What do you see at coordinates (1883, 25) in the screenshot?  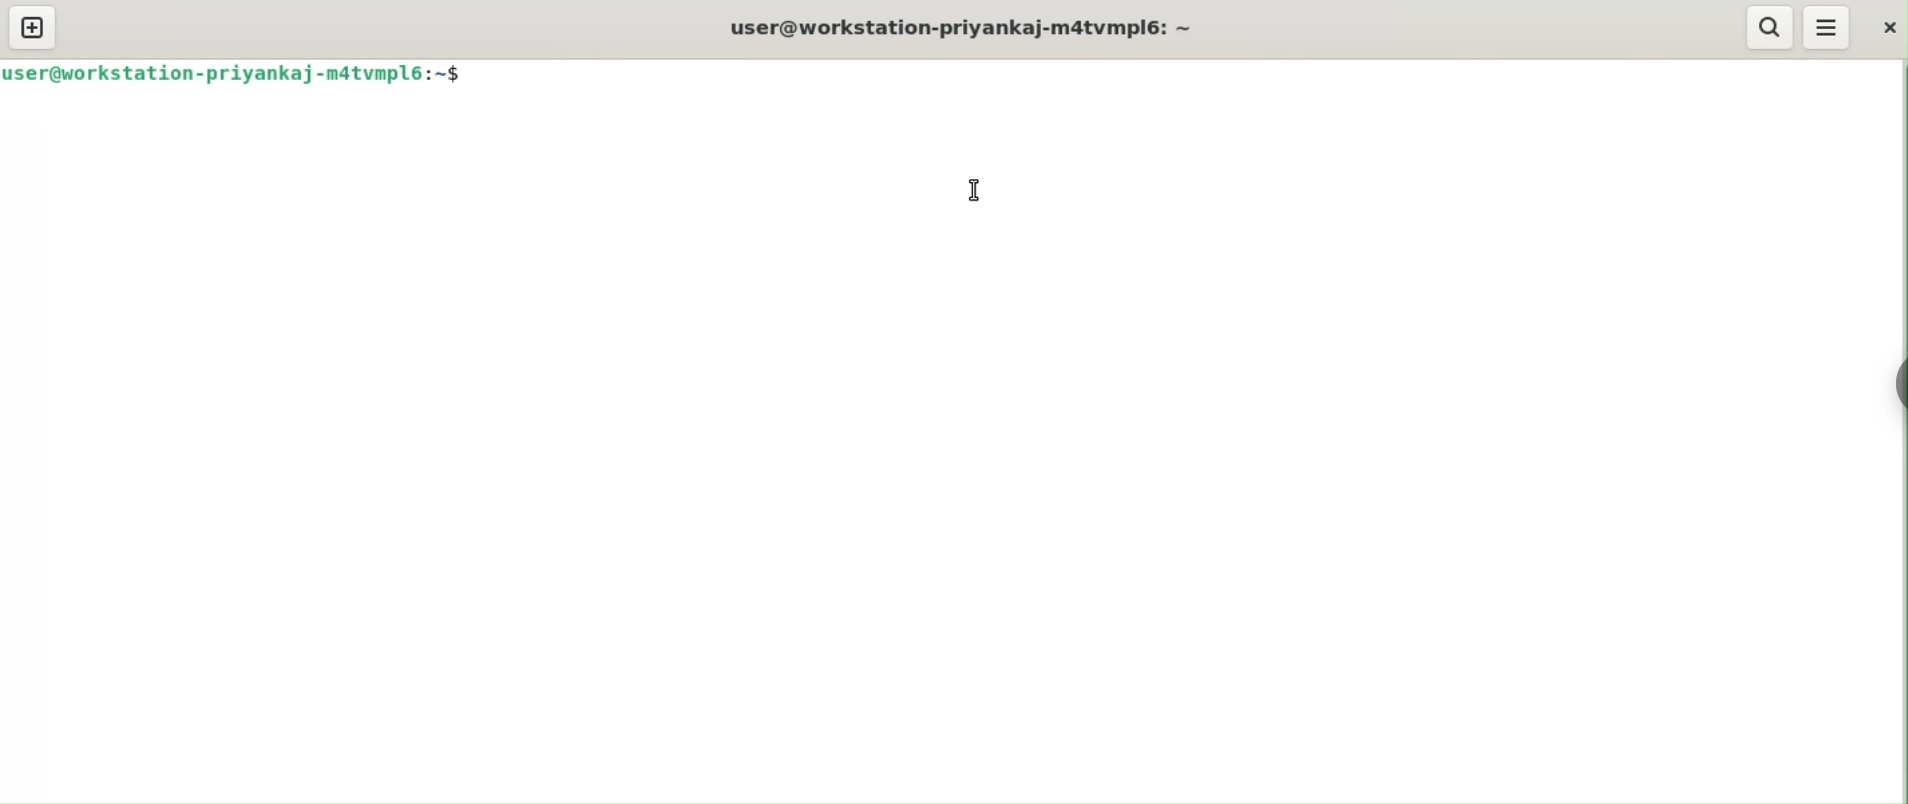 I see `close` at bounding box center [1883, 25].